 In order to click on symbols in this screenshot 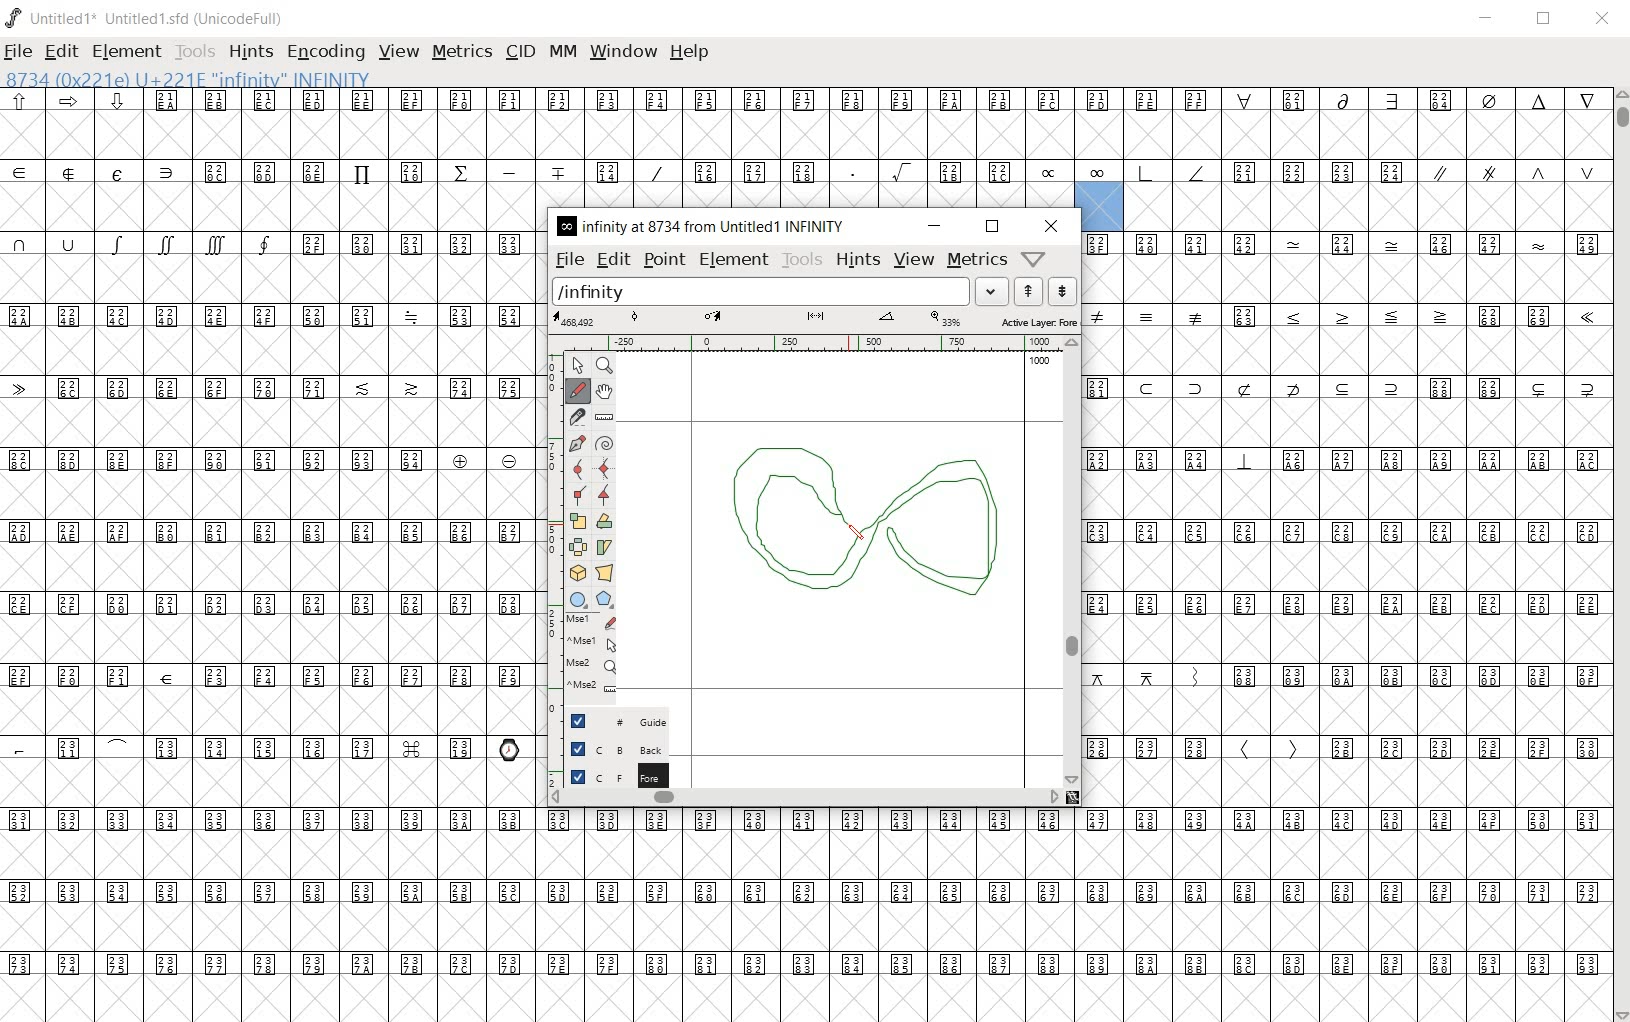, I will do `click(1152, 315)`.